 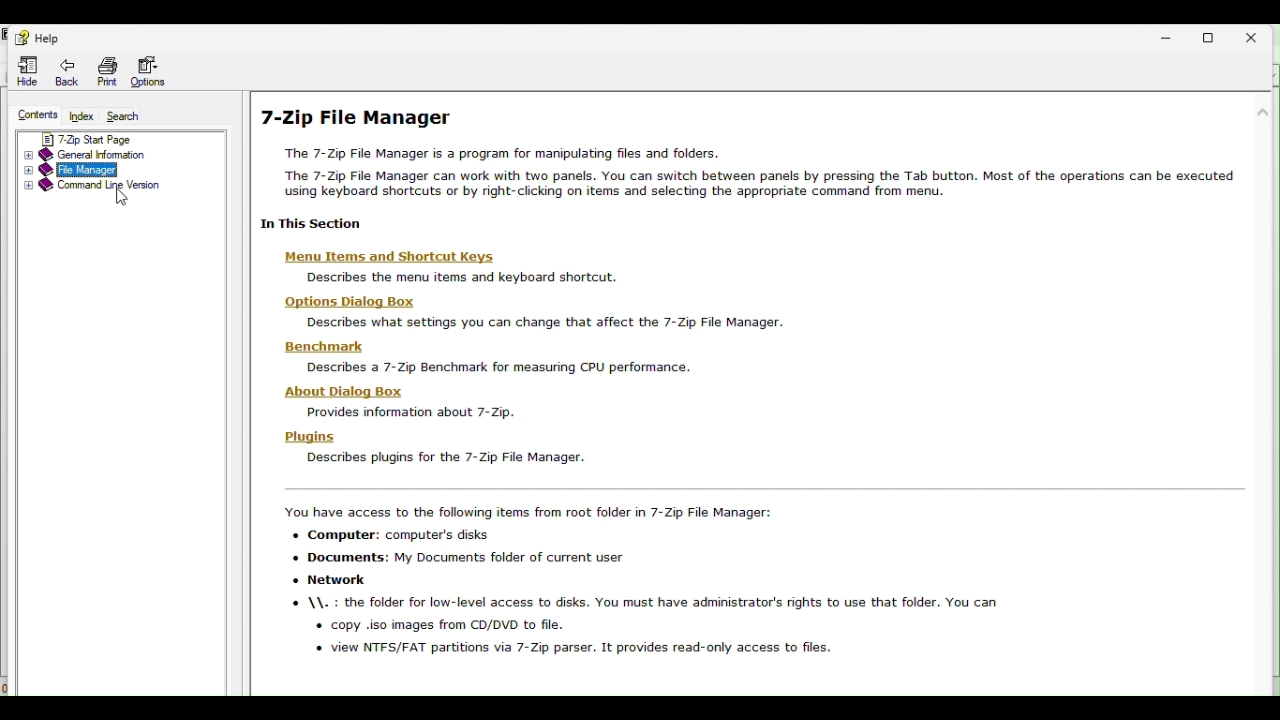 What do you see at coordinates (127, 155) in the screenshot?
I see `General information` at bounding box center [127, 155].